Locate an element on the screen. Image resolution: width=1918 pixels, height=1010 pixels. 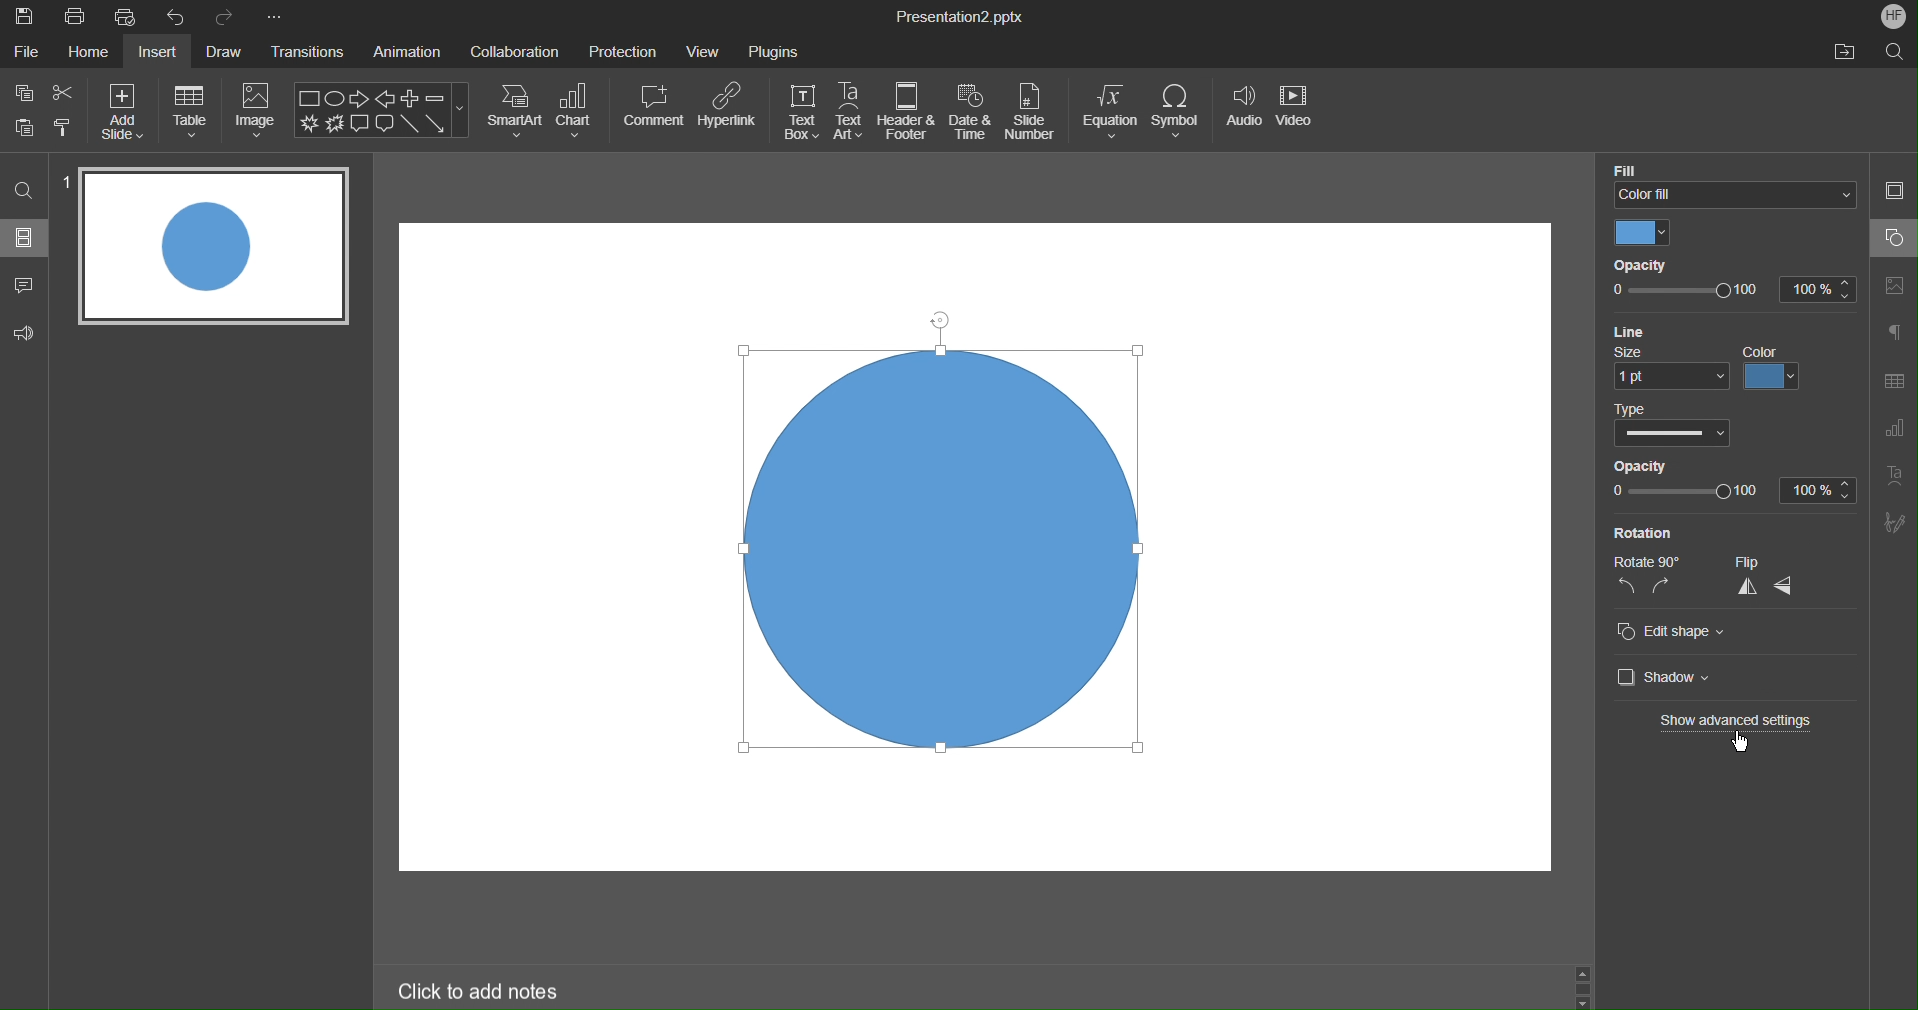
100% is located at coordinates (1814, 290).